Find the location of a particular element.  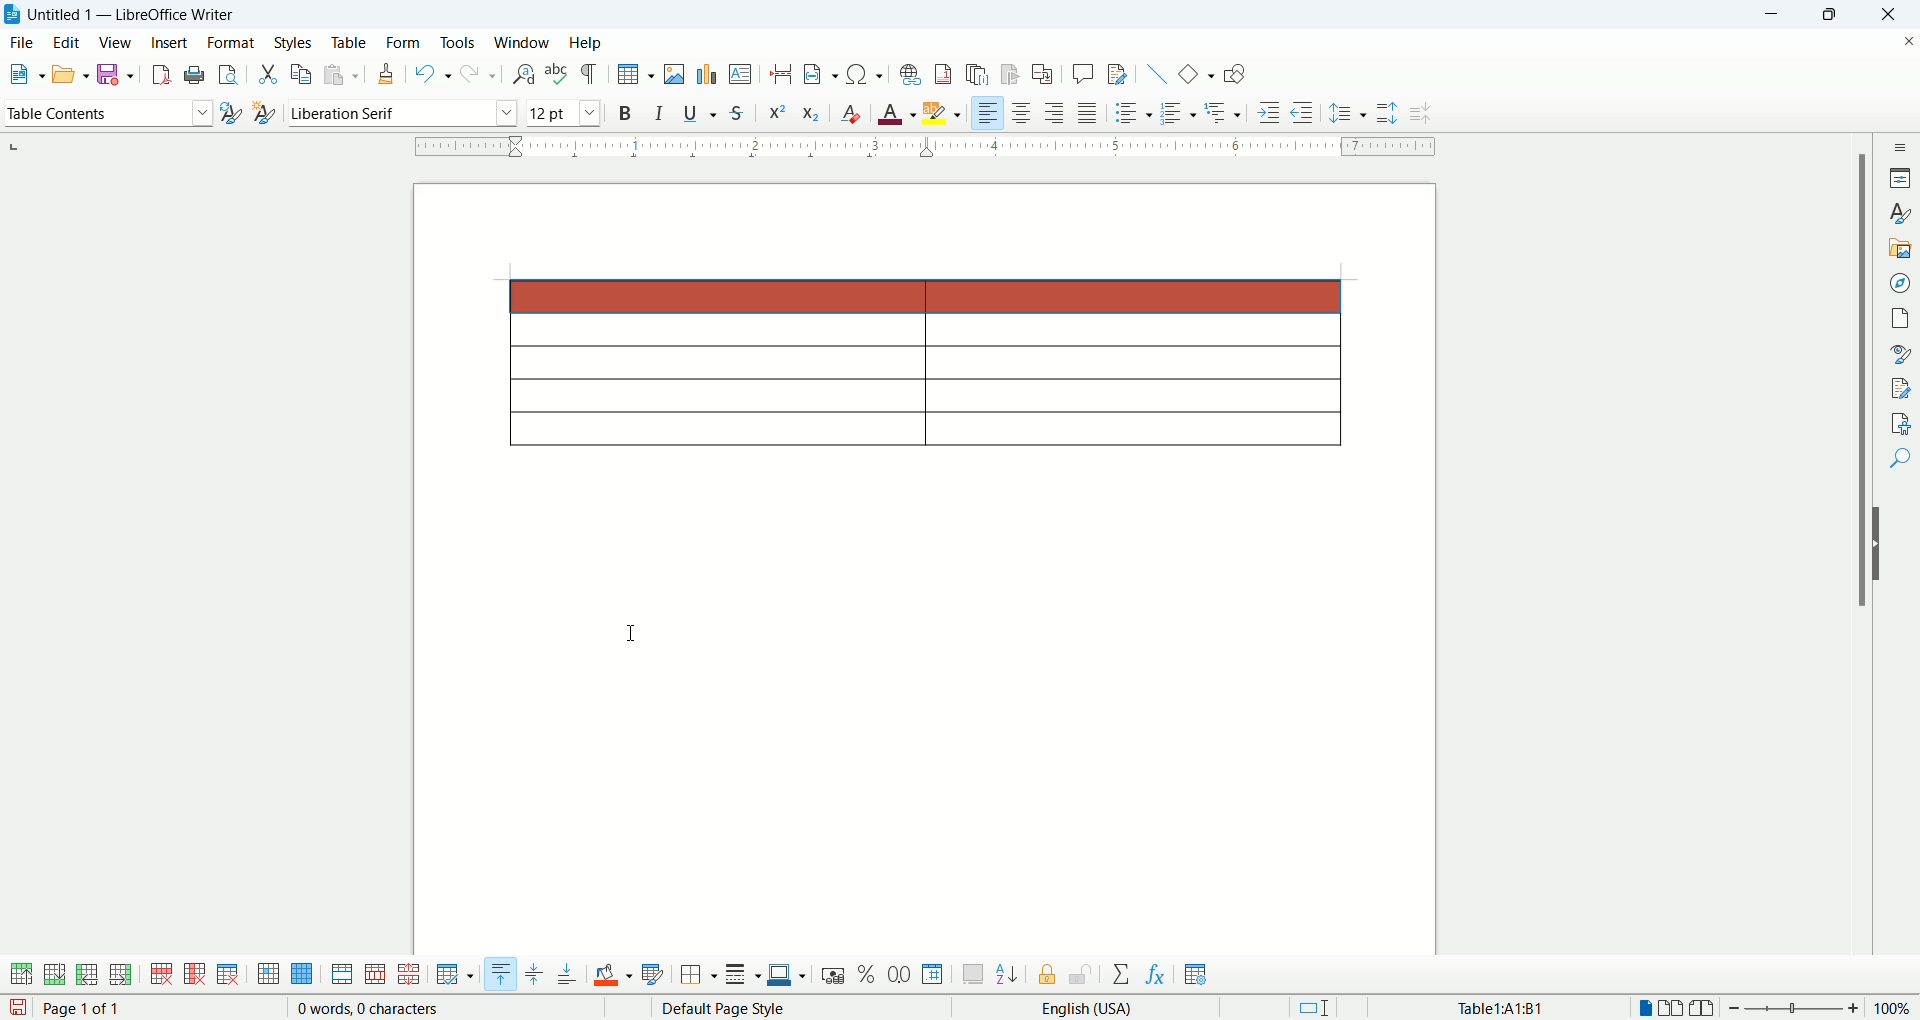

insert bookmark is located at coordinates (1011, 75).